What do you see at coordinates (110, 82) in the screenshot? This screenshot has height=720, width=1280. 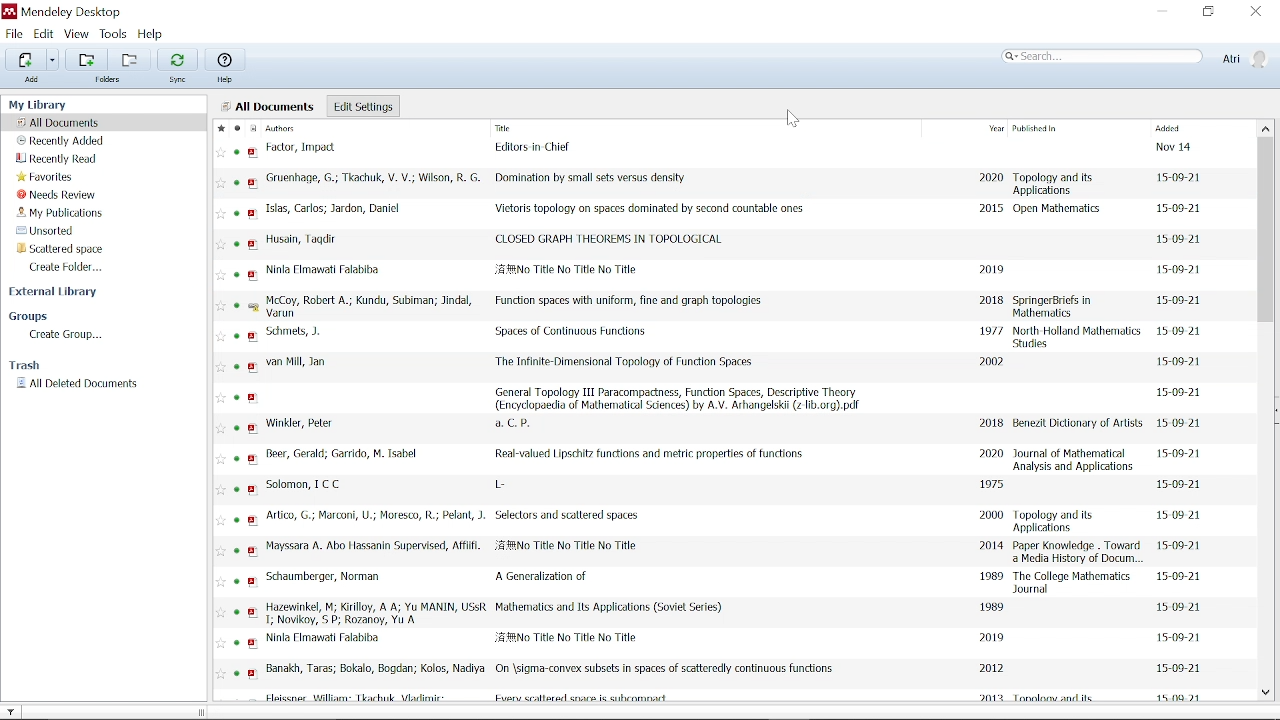 I see `folders` at bounding box center [110, 82].